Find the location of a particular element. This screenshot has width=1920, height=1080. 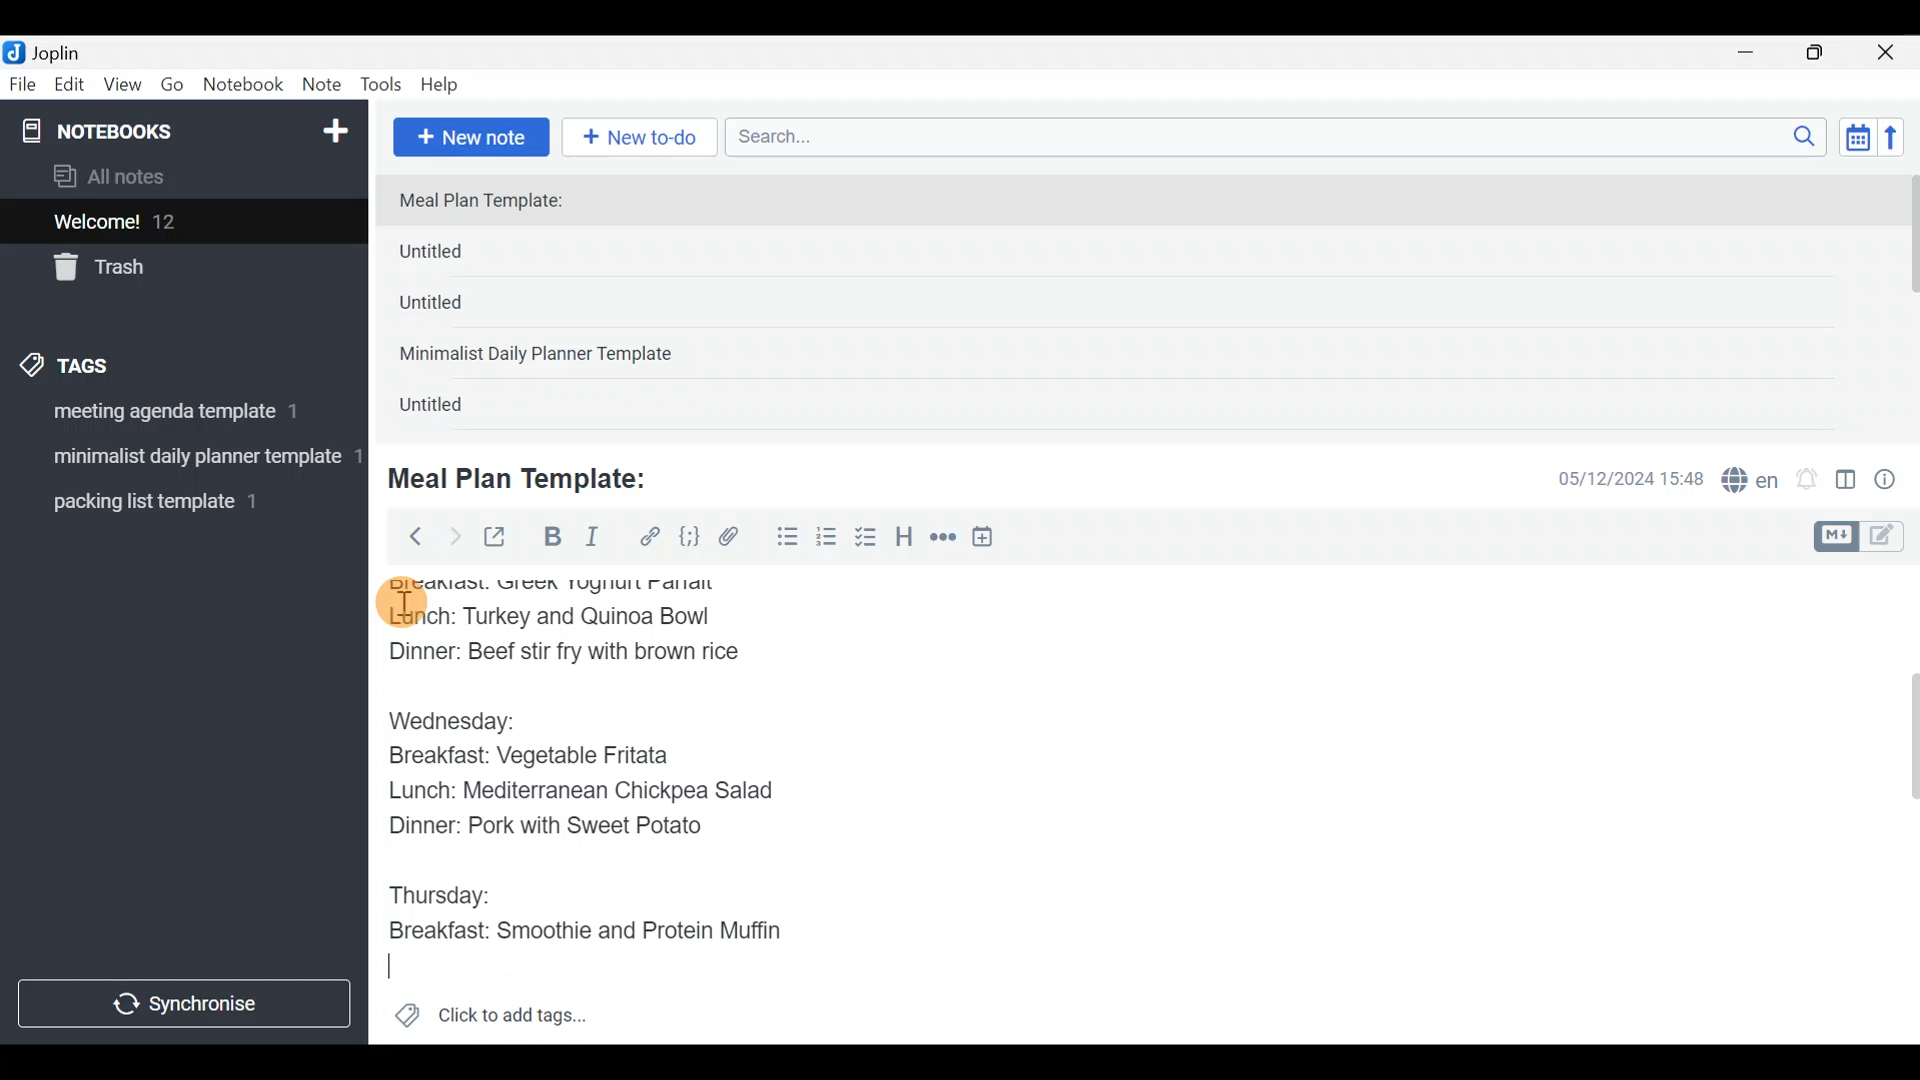

Date & time is located at coordinates (1615, 478).